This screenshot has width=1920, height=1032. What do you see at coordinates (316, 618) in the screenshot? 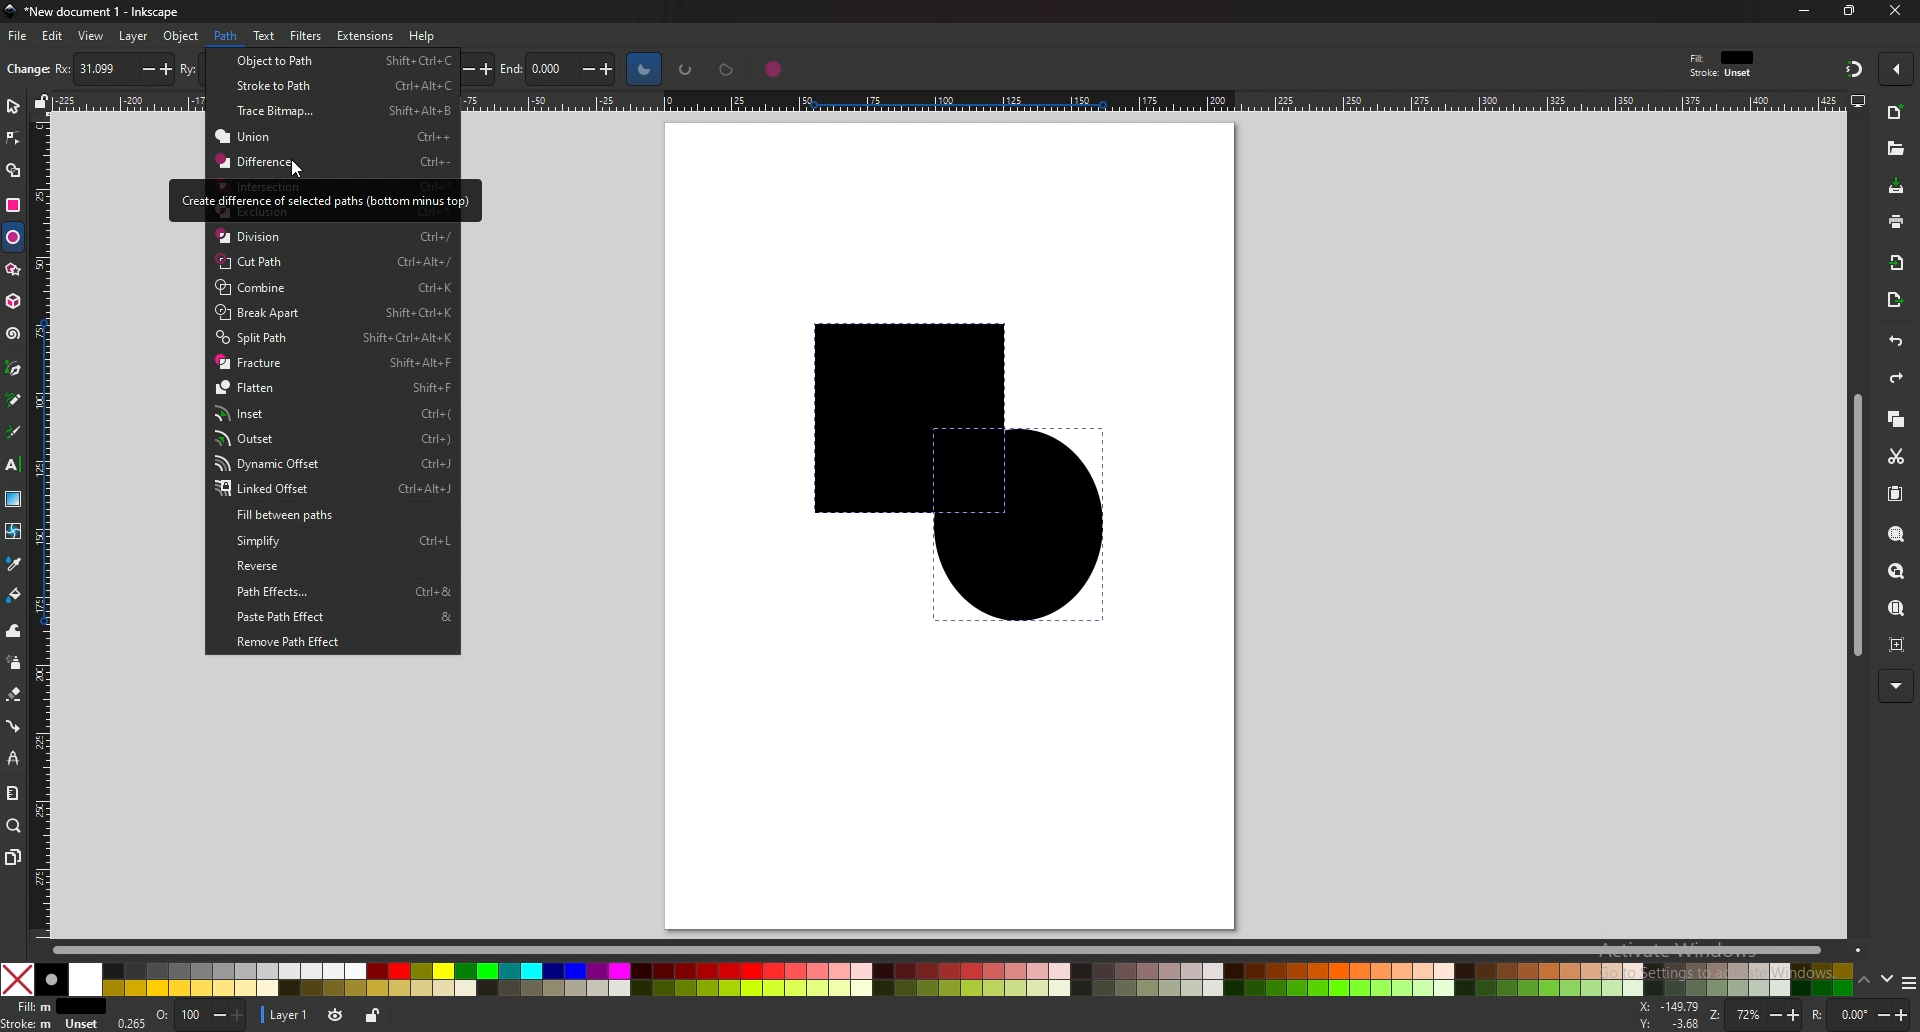
I see `paste path effect` at bounding box center [316, 618].